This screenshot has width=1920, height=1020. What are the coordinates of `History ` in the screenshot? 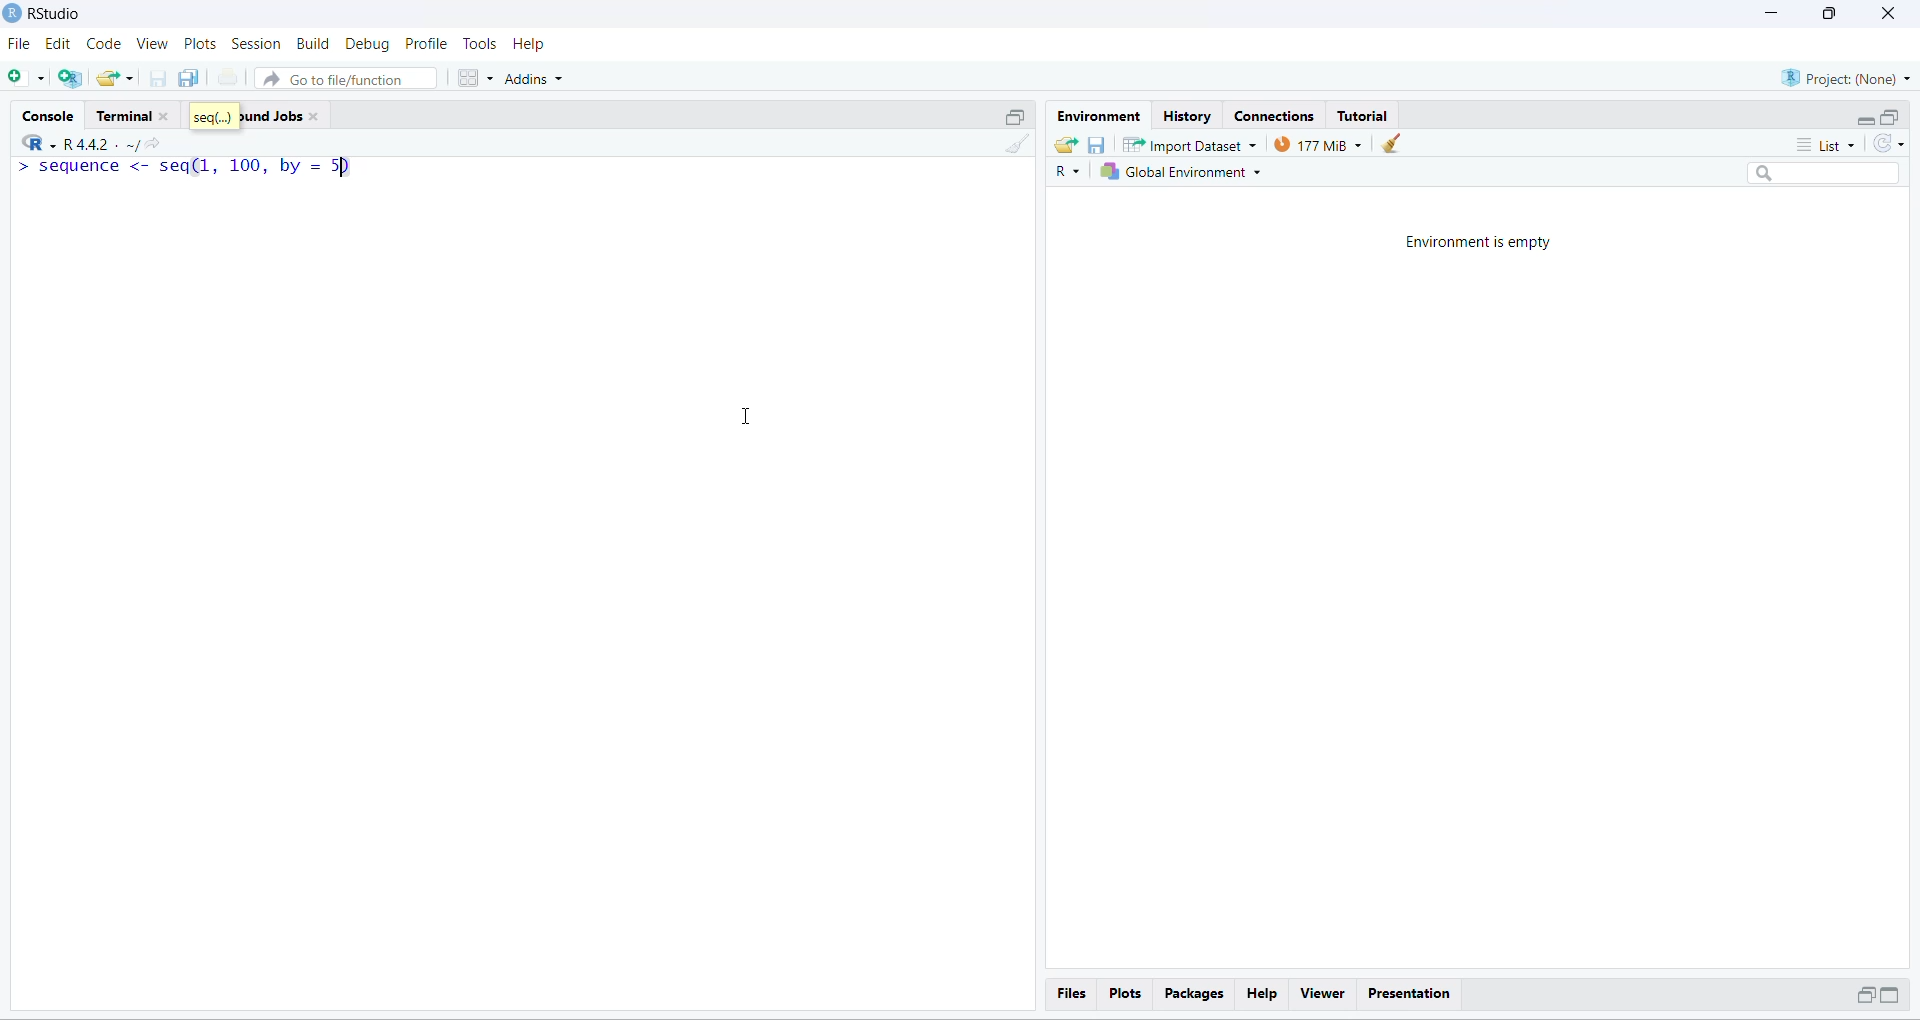 It's located at (1188, 117).